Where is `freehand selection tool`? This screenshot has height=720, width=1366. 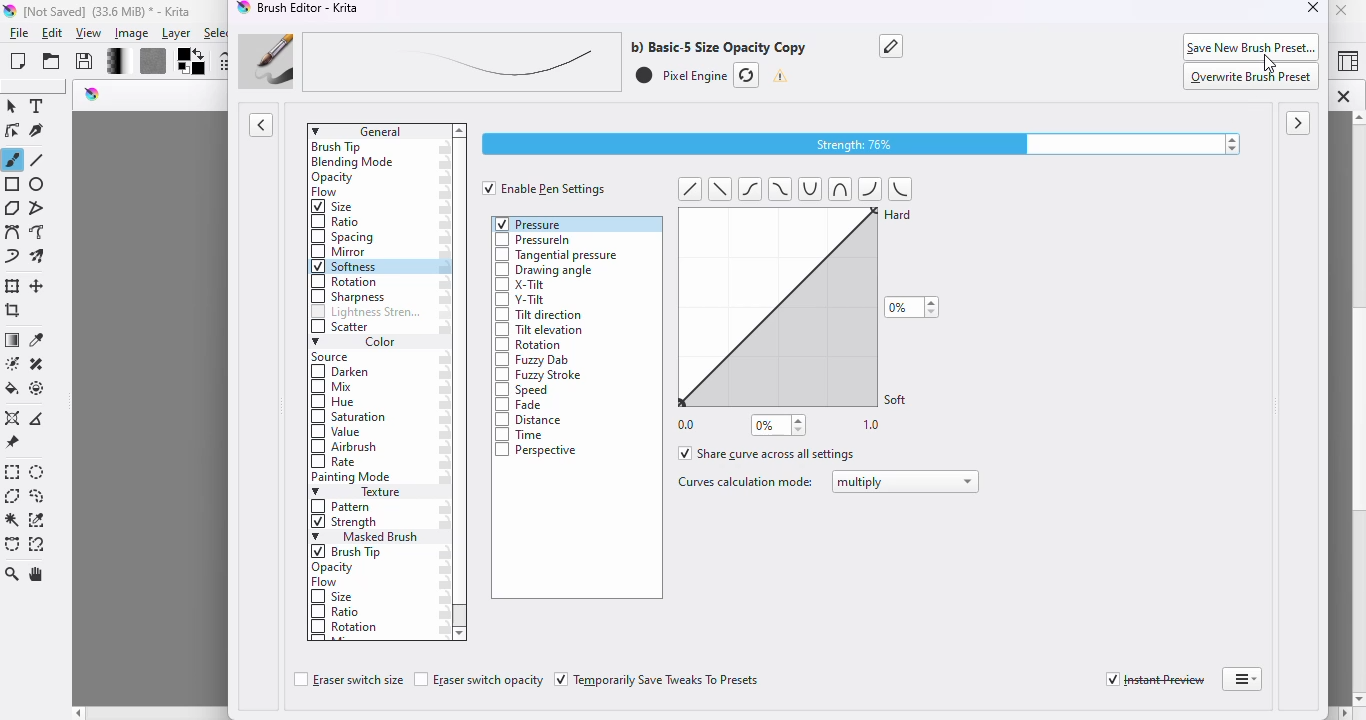 freehand selection tool is located at coordinates (37, 496).